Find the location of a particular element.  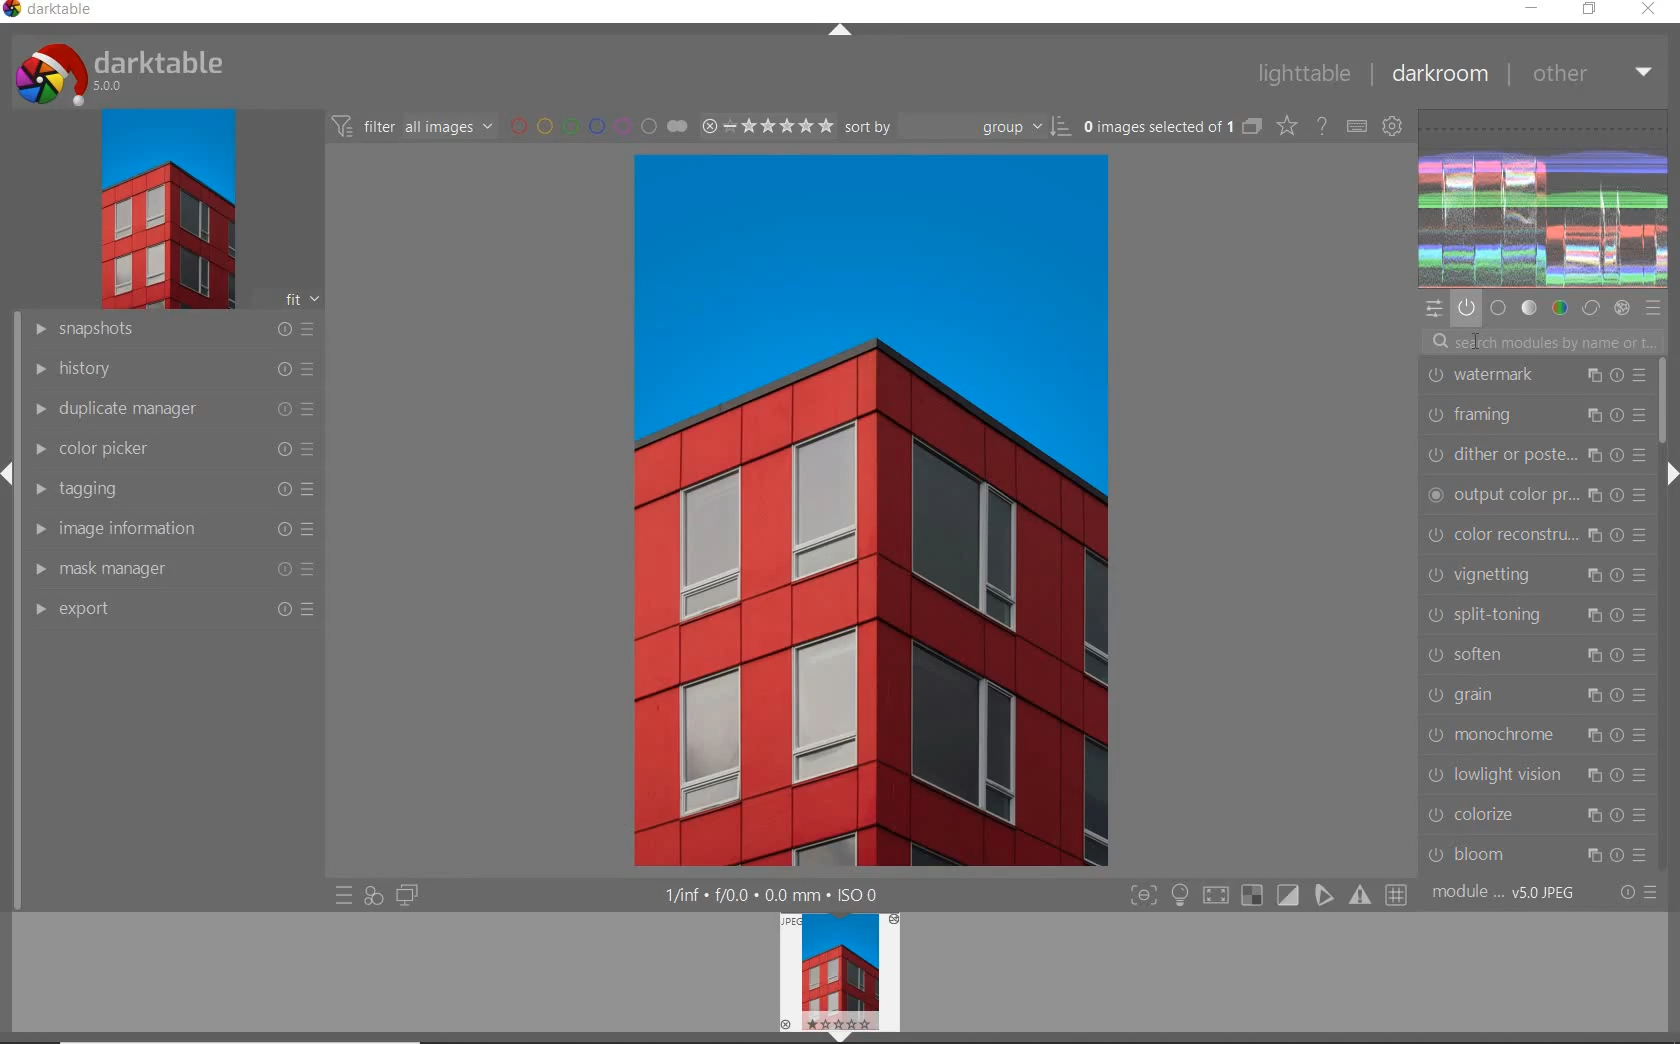

vignetting is located at coordinates (1535, 576).